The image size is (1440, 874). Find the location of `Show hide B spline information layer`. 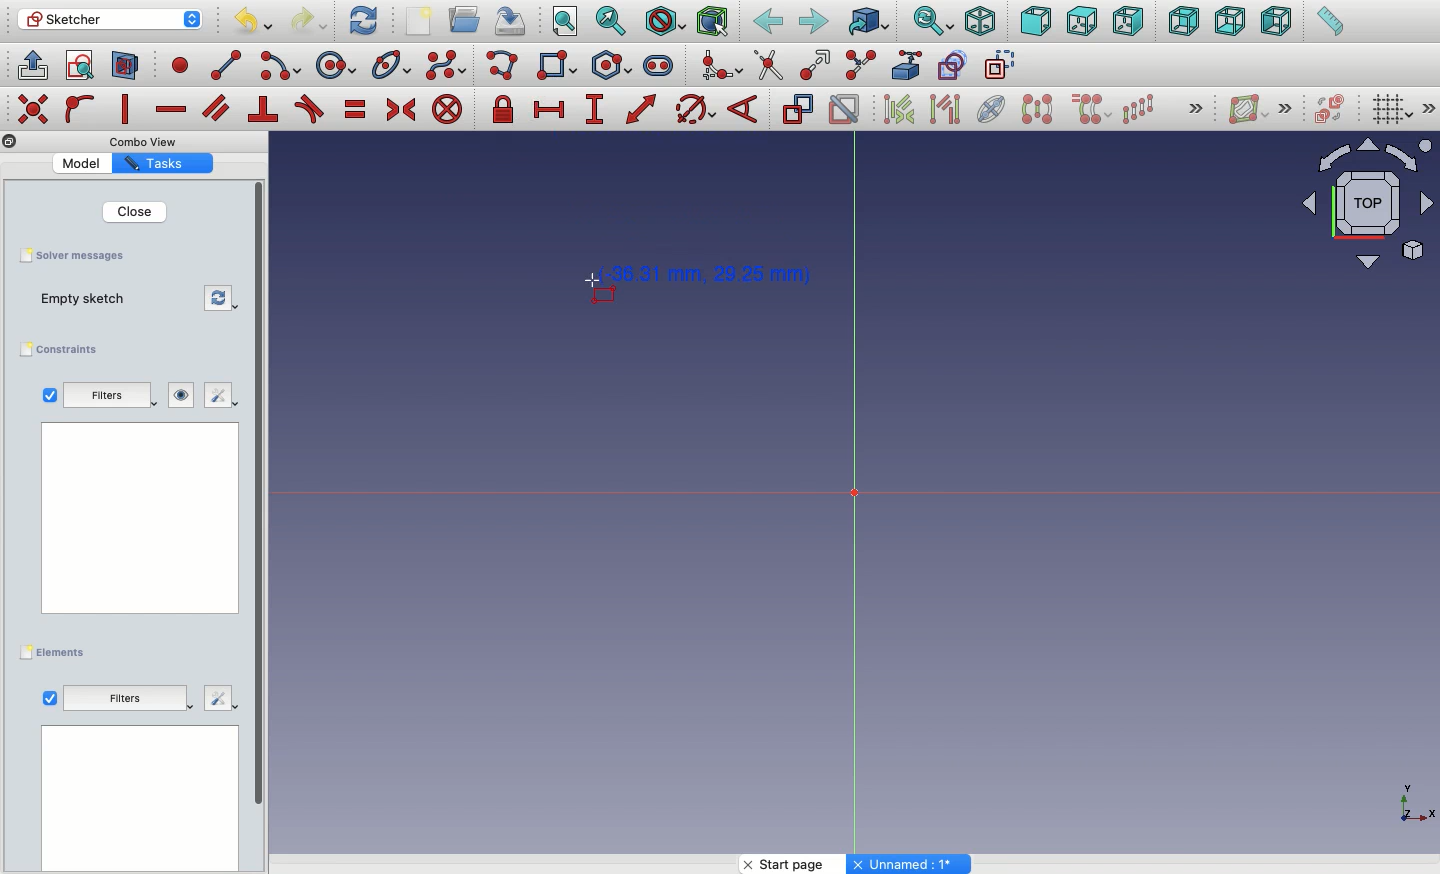

Show hide B spline information layer is located at coordinates (1250, 109).